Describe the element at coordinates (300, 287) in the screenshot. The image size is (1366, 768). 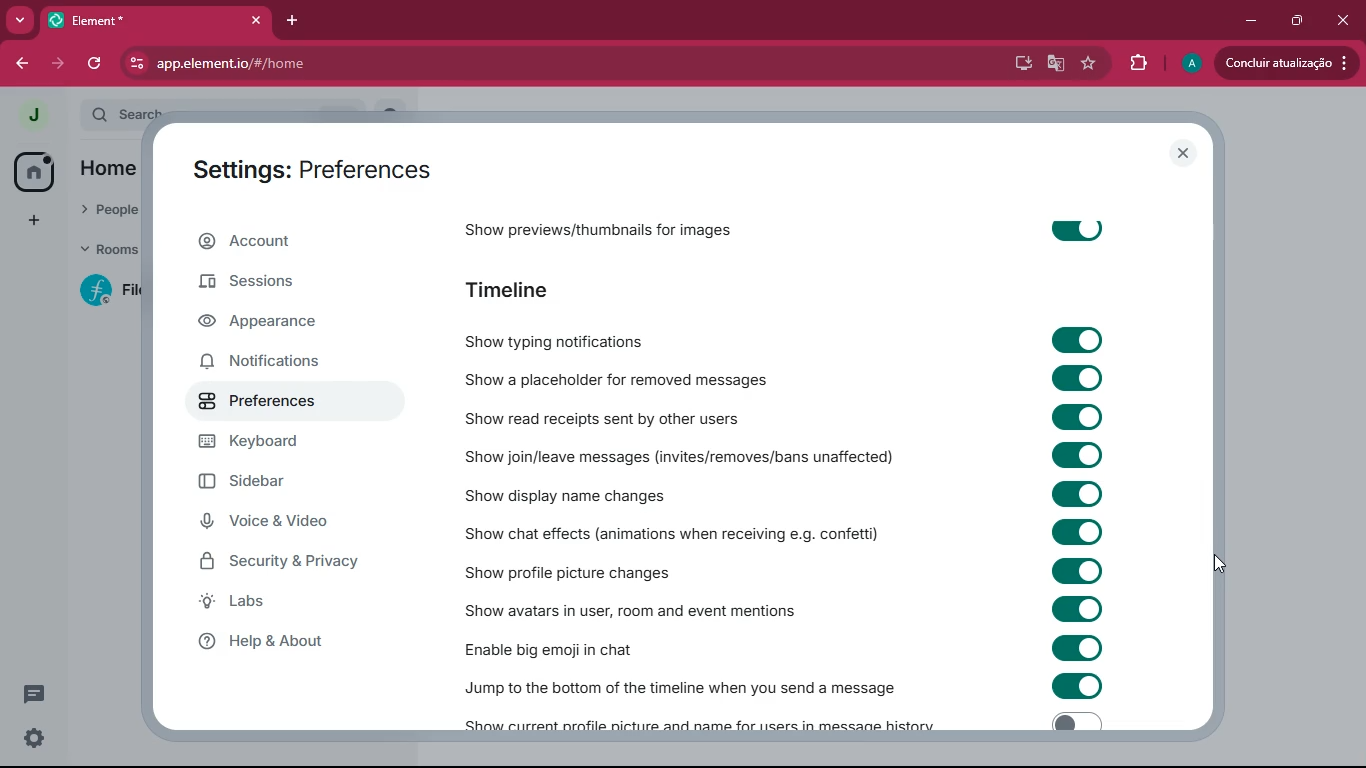
I see `sessions` at that location.